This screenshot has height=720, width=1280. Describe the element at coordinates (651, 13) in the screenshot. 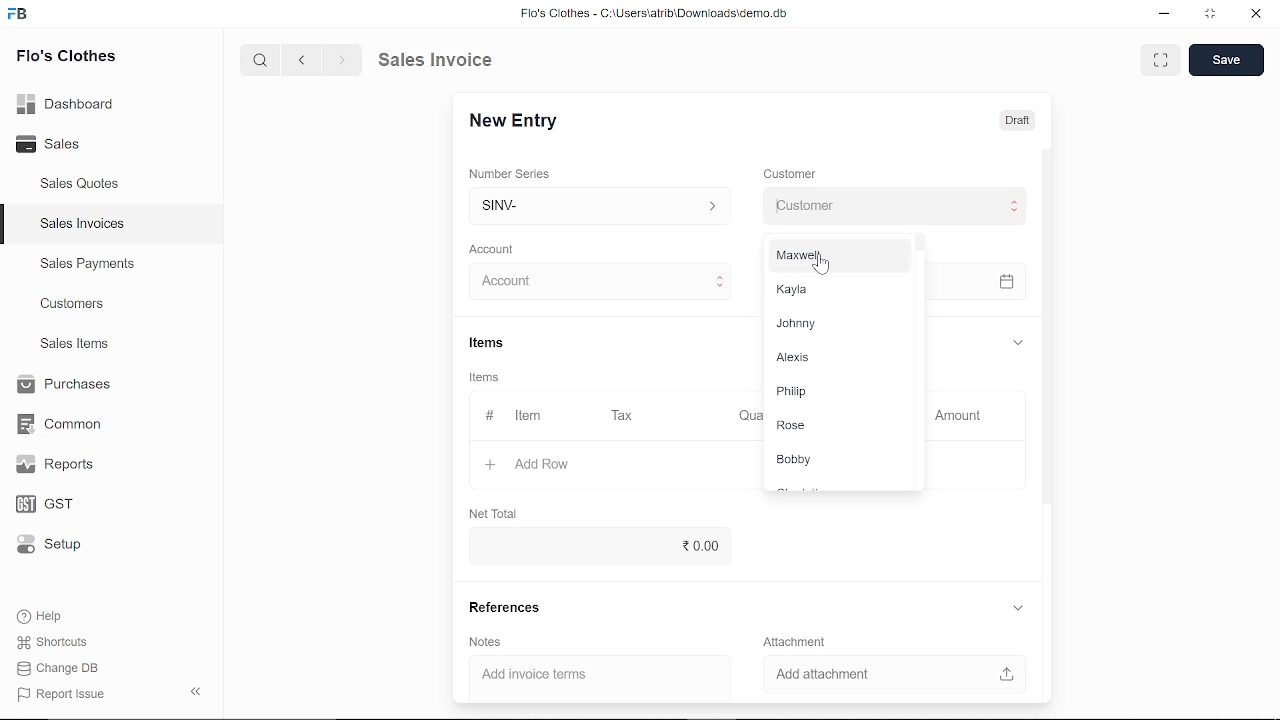

I see `Flo's Clothes - G:AUserslatribiDownloadsidemo.do` at that location.